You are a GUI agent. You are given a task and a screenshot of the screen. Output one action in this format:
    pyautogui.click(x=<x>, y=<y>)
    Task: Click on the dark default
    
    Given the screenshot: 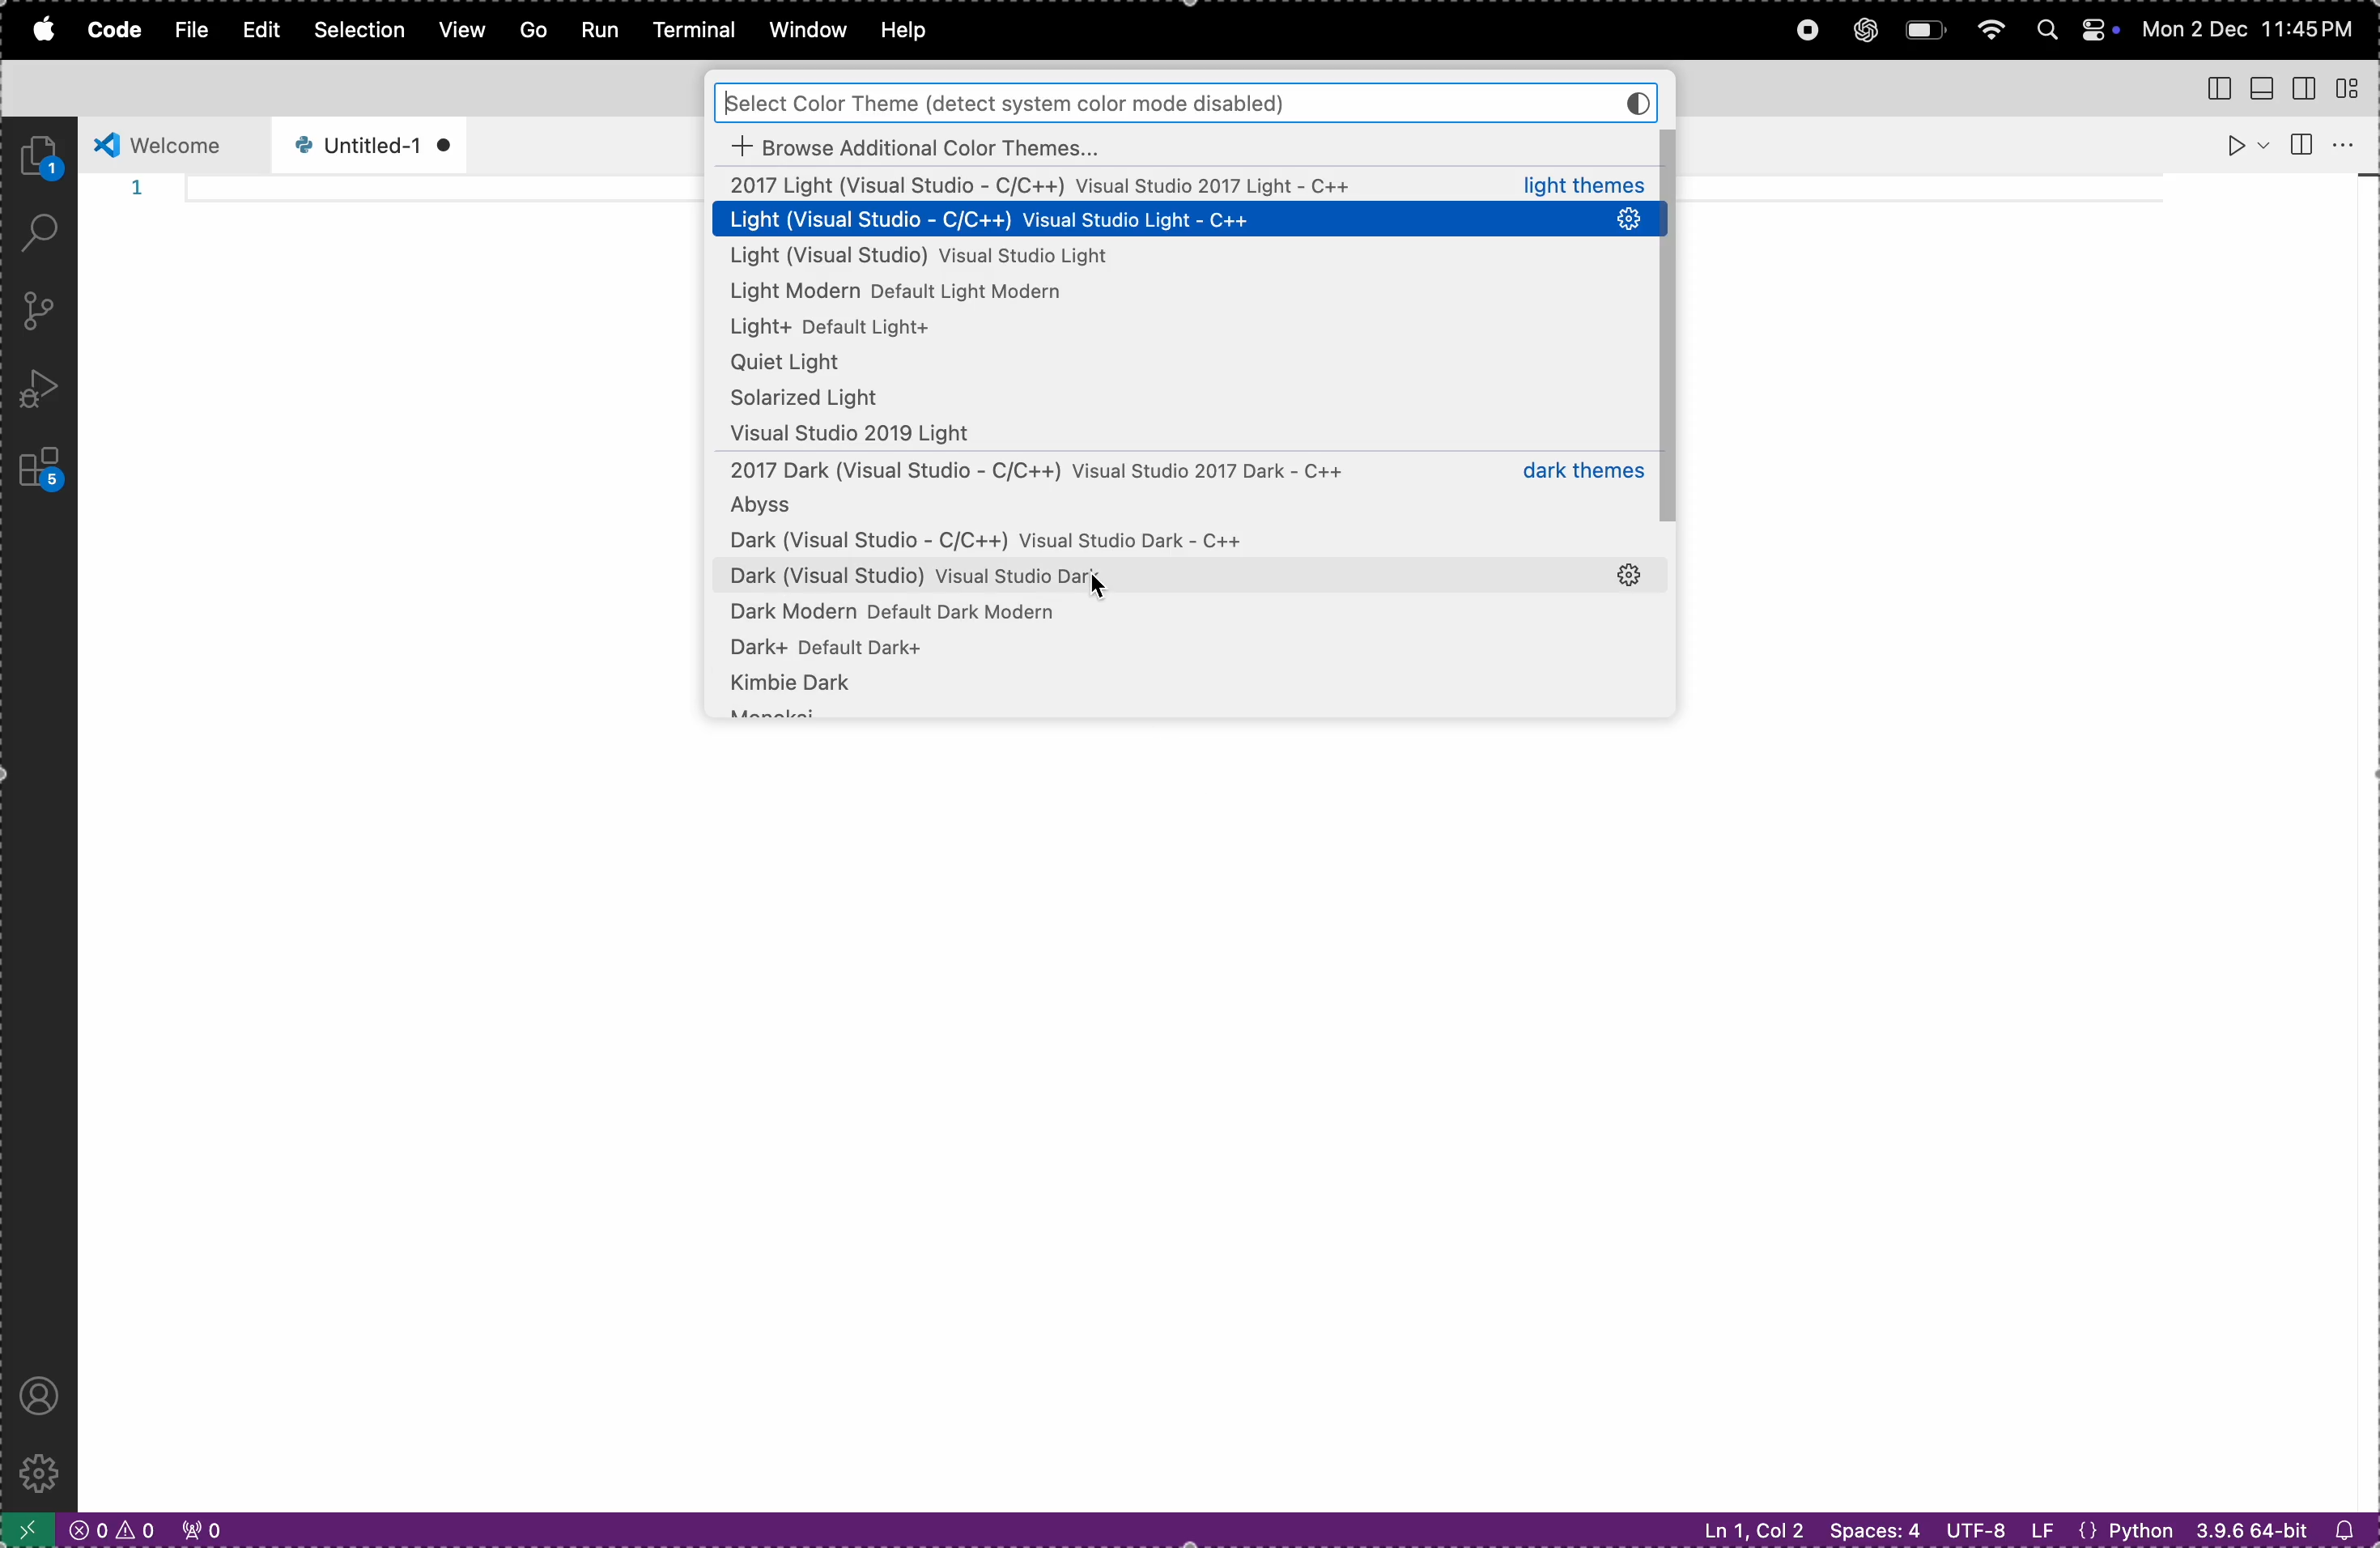 What is the action you would take?
    pyautogui.click(x=1191, y=649)
    